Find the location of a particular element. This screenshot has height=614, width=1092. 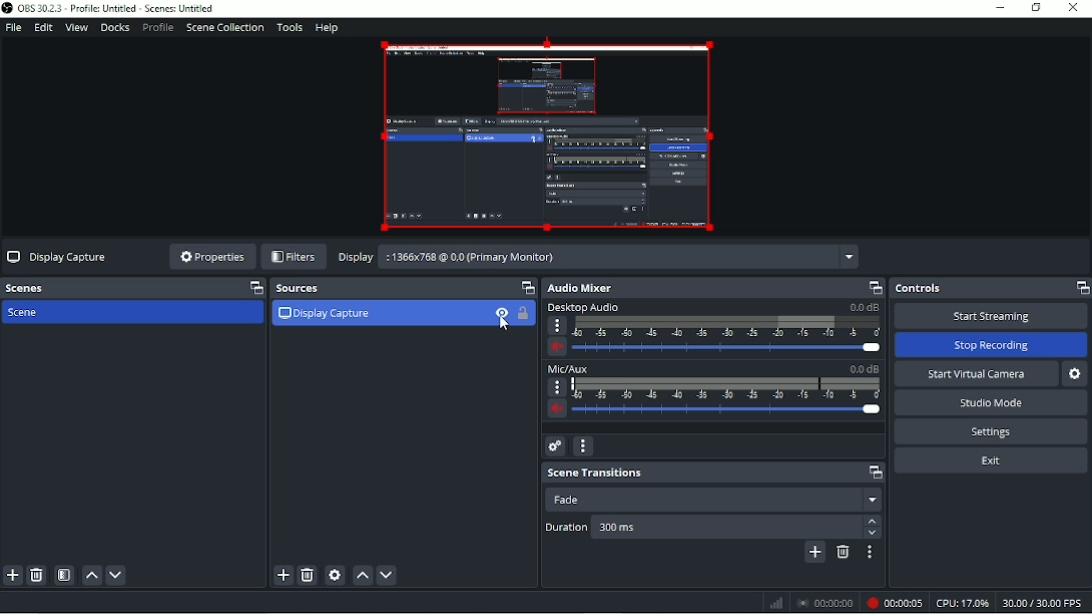

Duration is located at coordinates (713, 528).